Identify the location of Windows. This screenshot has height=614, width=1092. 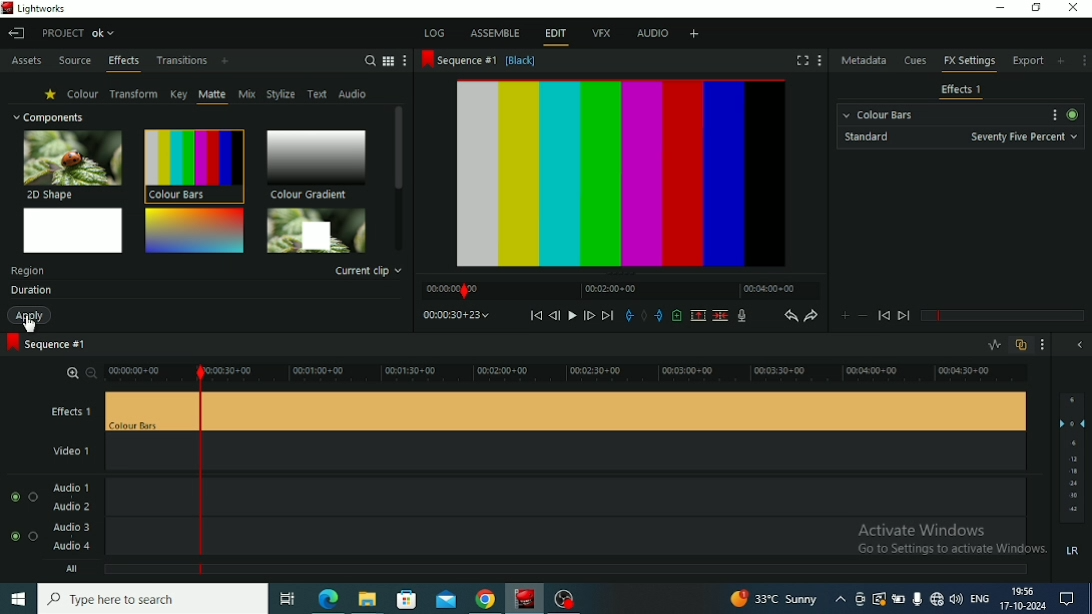
(18, 600).